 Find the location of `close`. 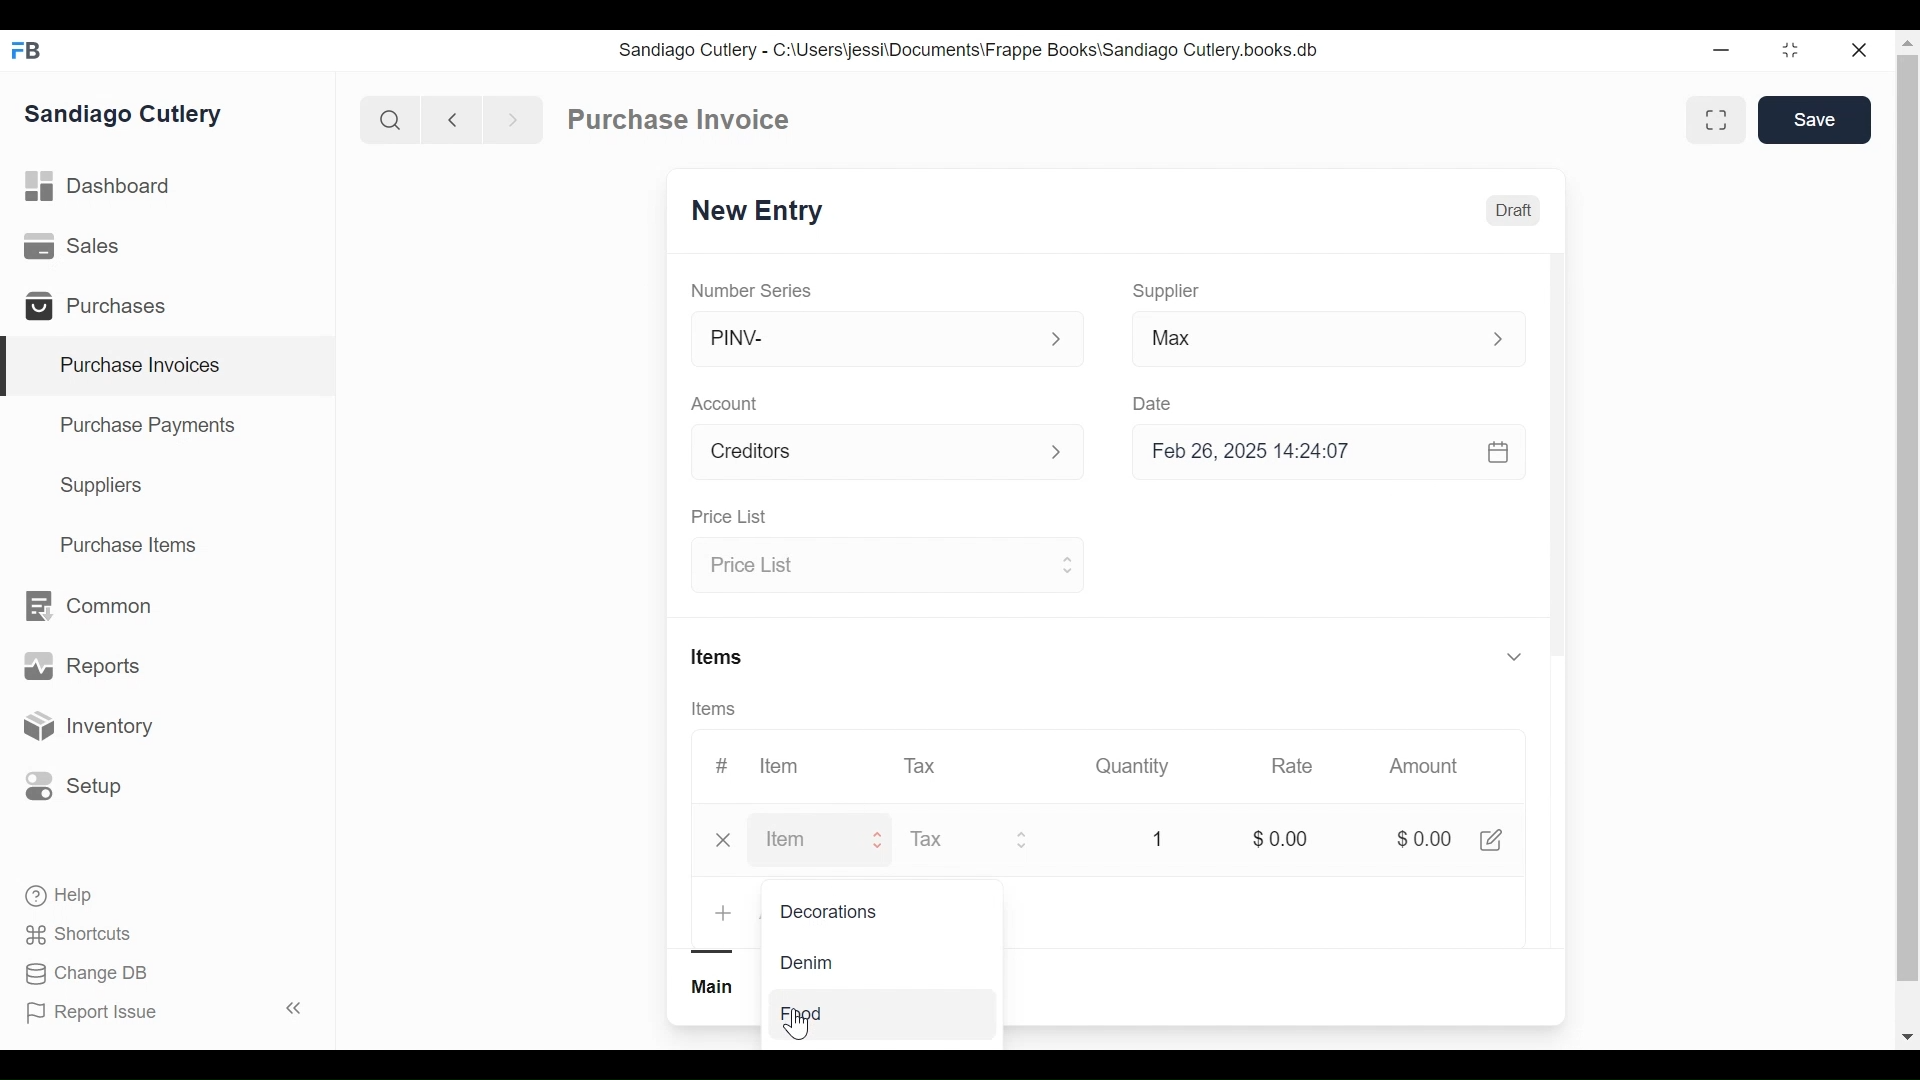

close is located at coordinates (726, 839).